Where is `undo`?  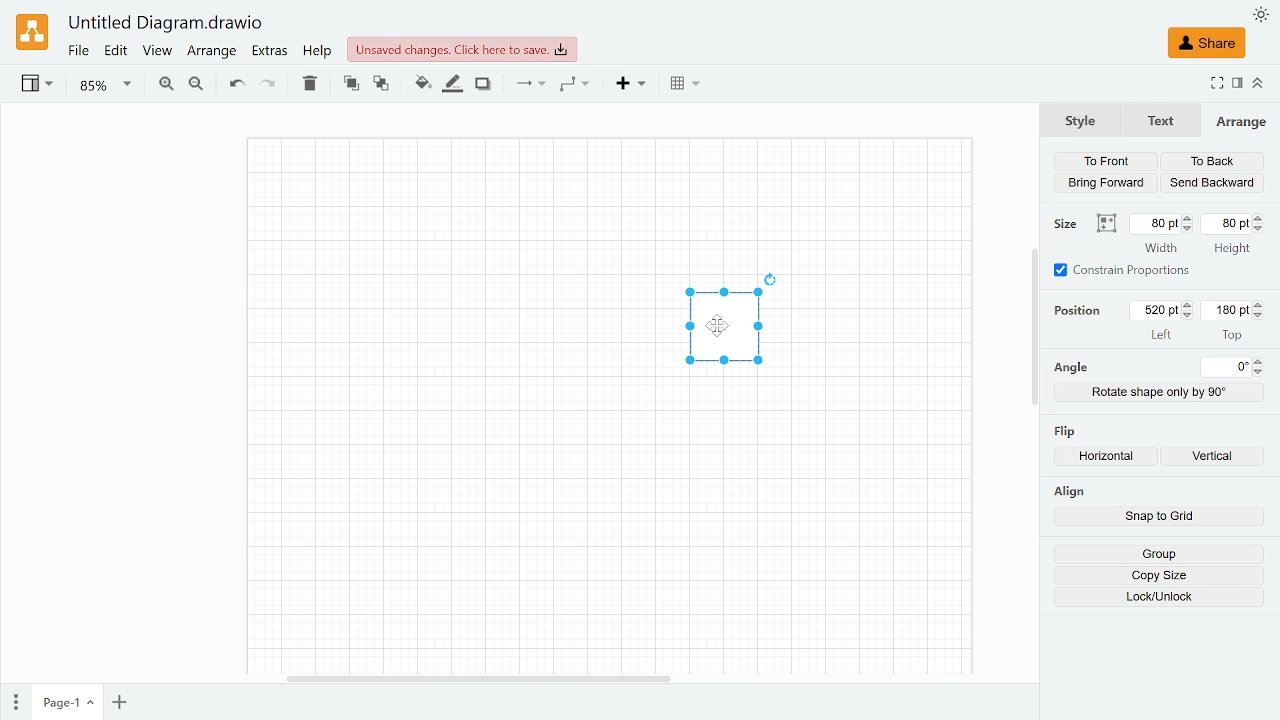
undo is located at coordinates (234, 84).